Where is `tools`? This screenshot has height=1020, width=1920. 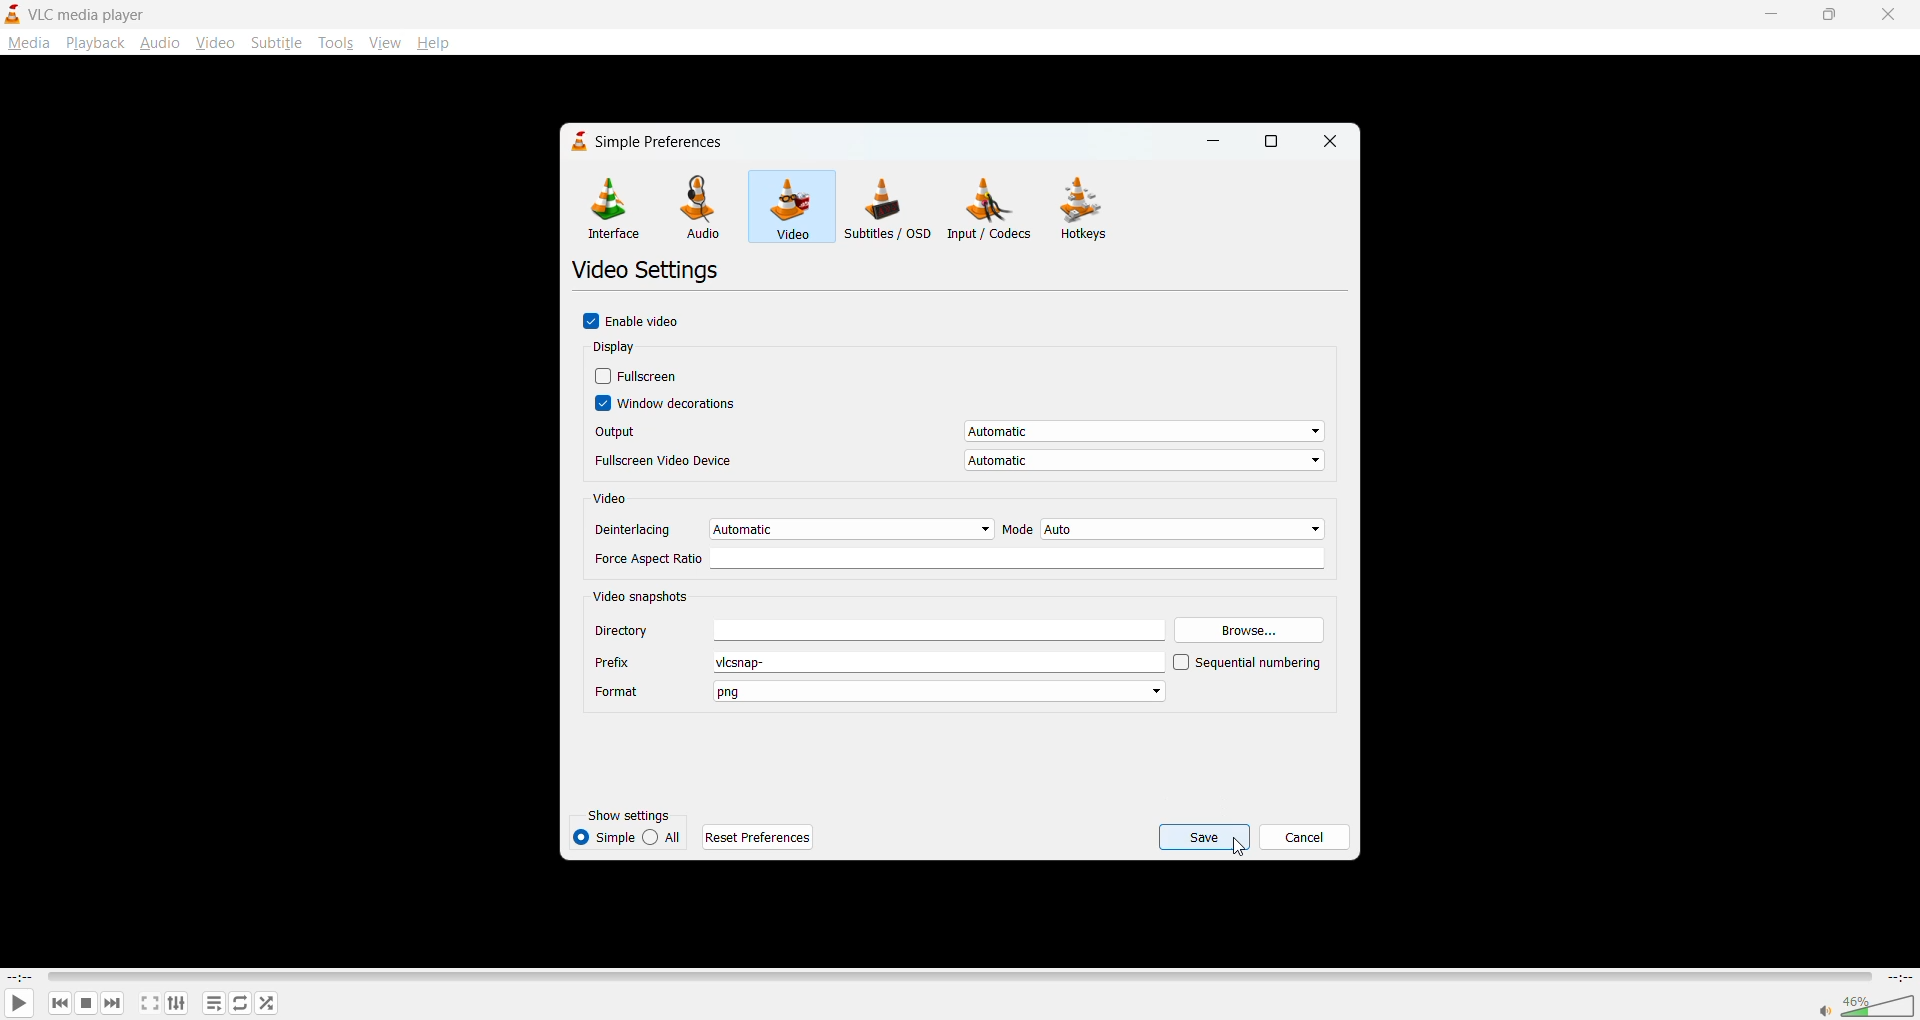 tools is located at coordinates (335, 45).